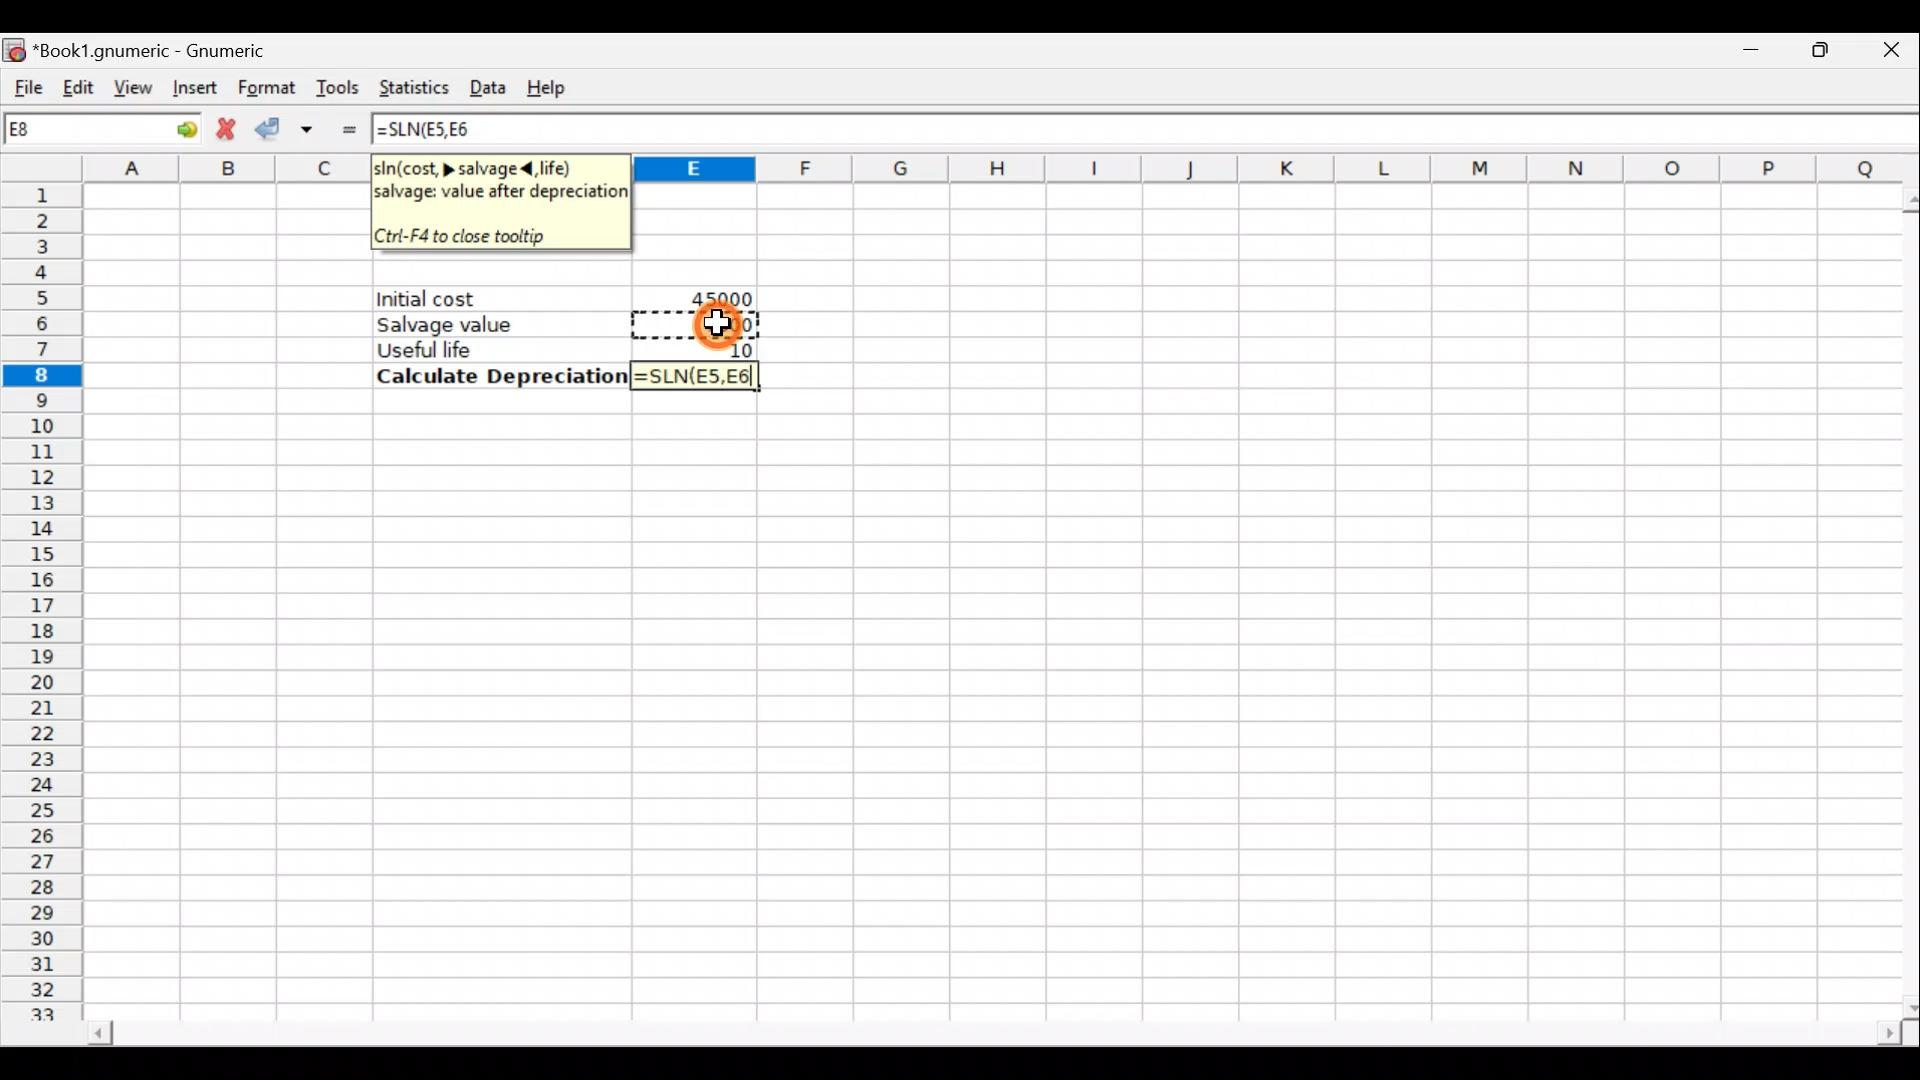 The image size is (1920, 1080). I want to click on Cancel change, so click(227, 129).